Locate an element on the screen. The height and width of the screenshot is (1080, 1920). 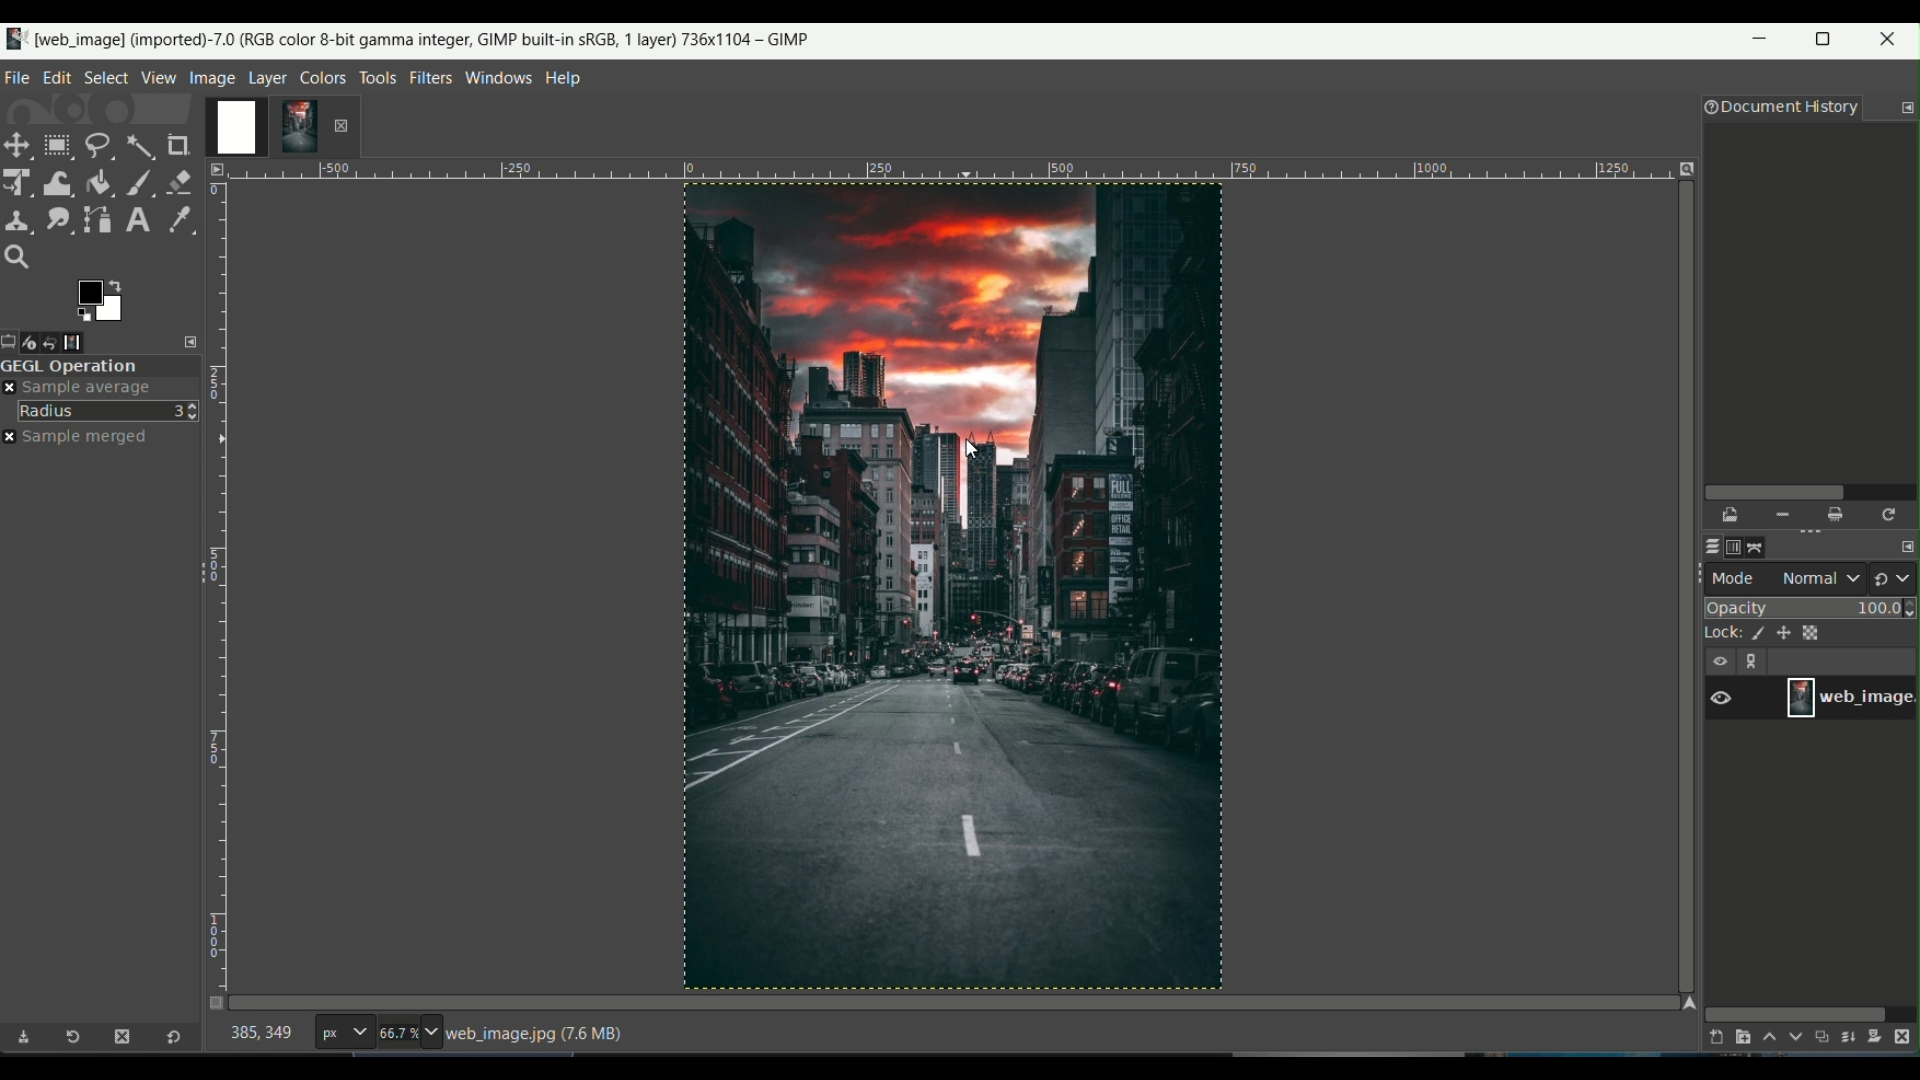
scroll bar is located at coordinates (1796, 1012).